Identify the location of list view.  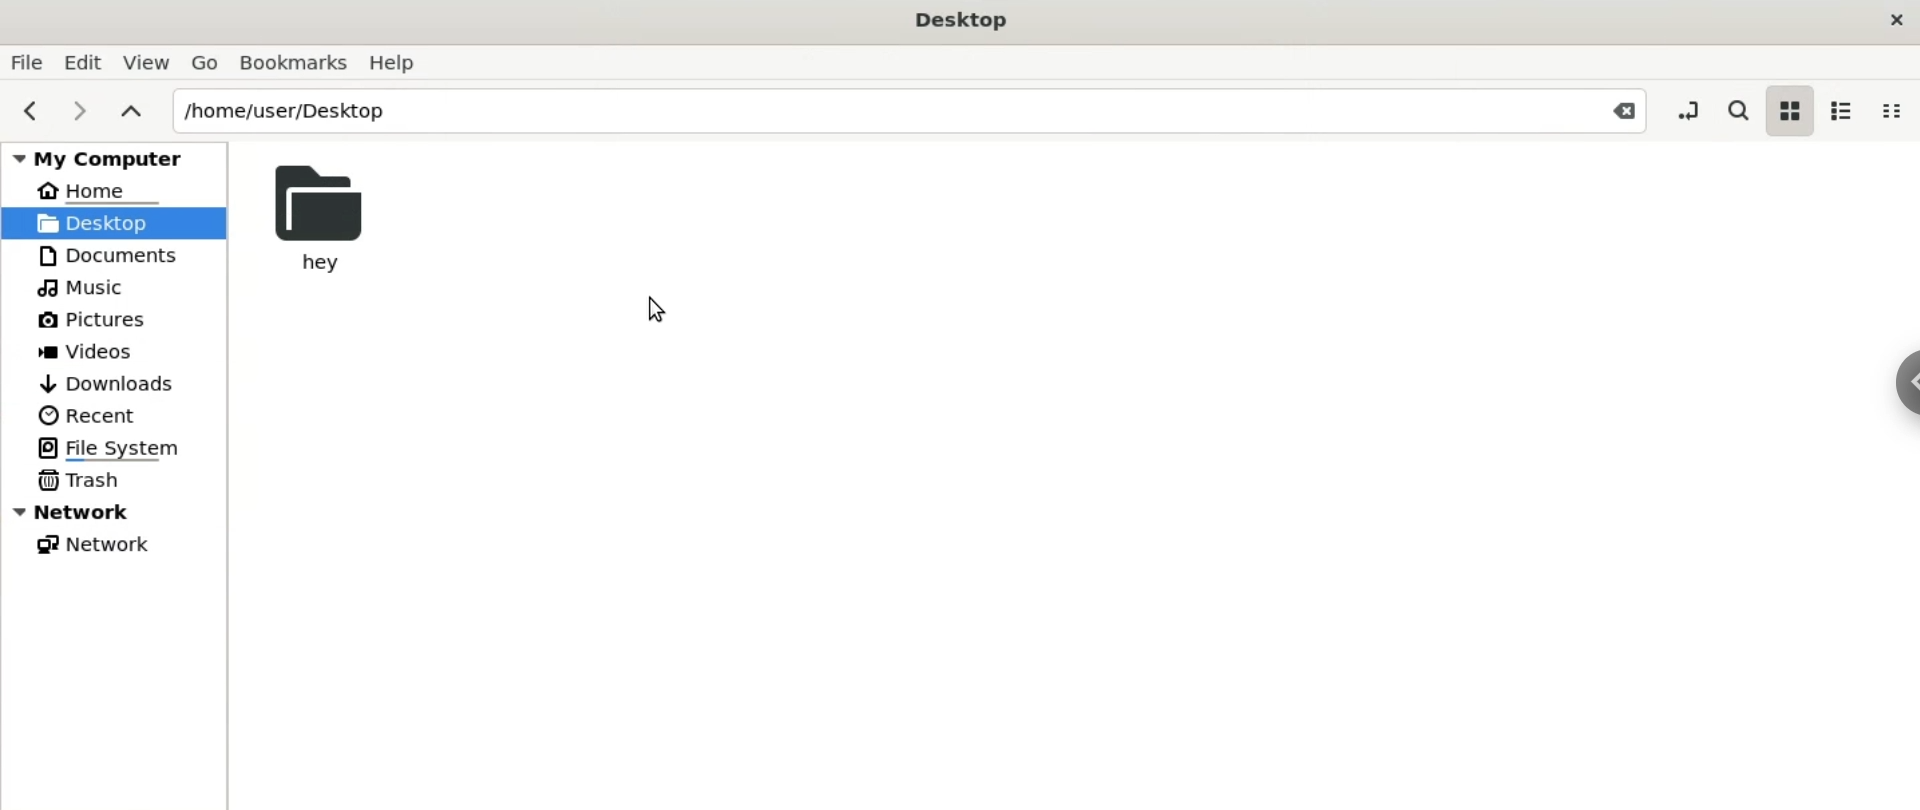
(1851, 112).